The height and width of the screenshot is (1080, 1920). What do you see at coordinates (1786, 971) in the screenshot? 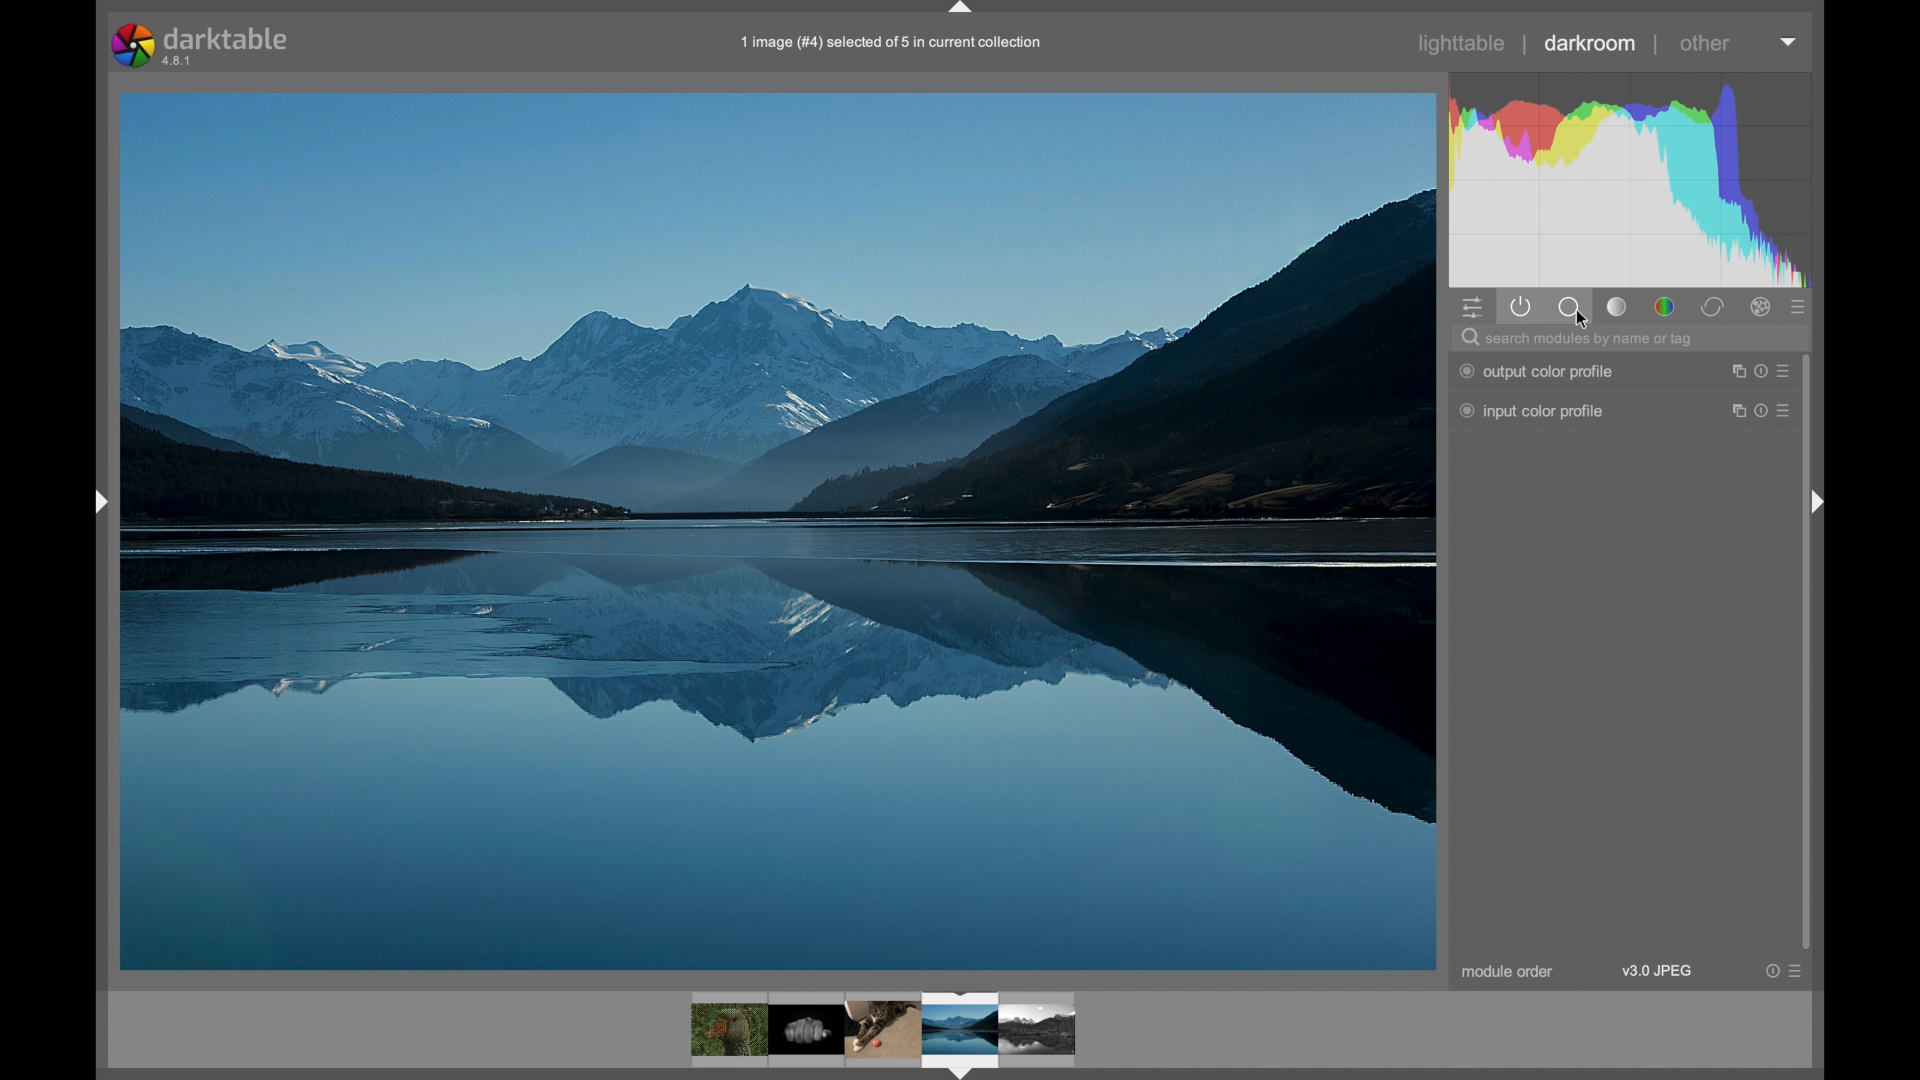
I see `more options` at bounding box center [1786, 971].